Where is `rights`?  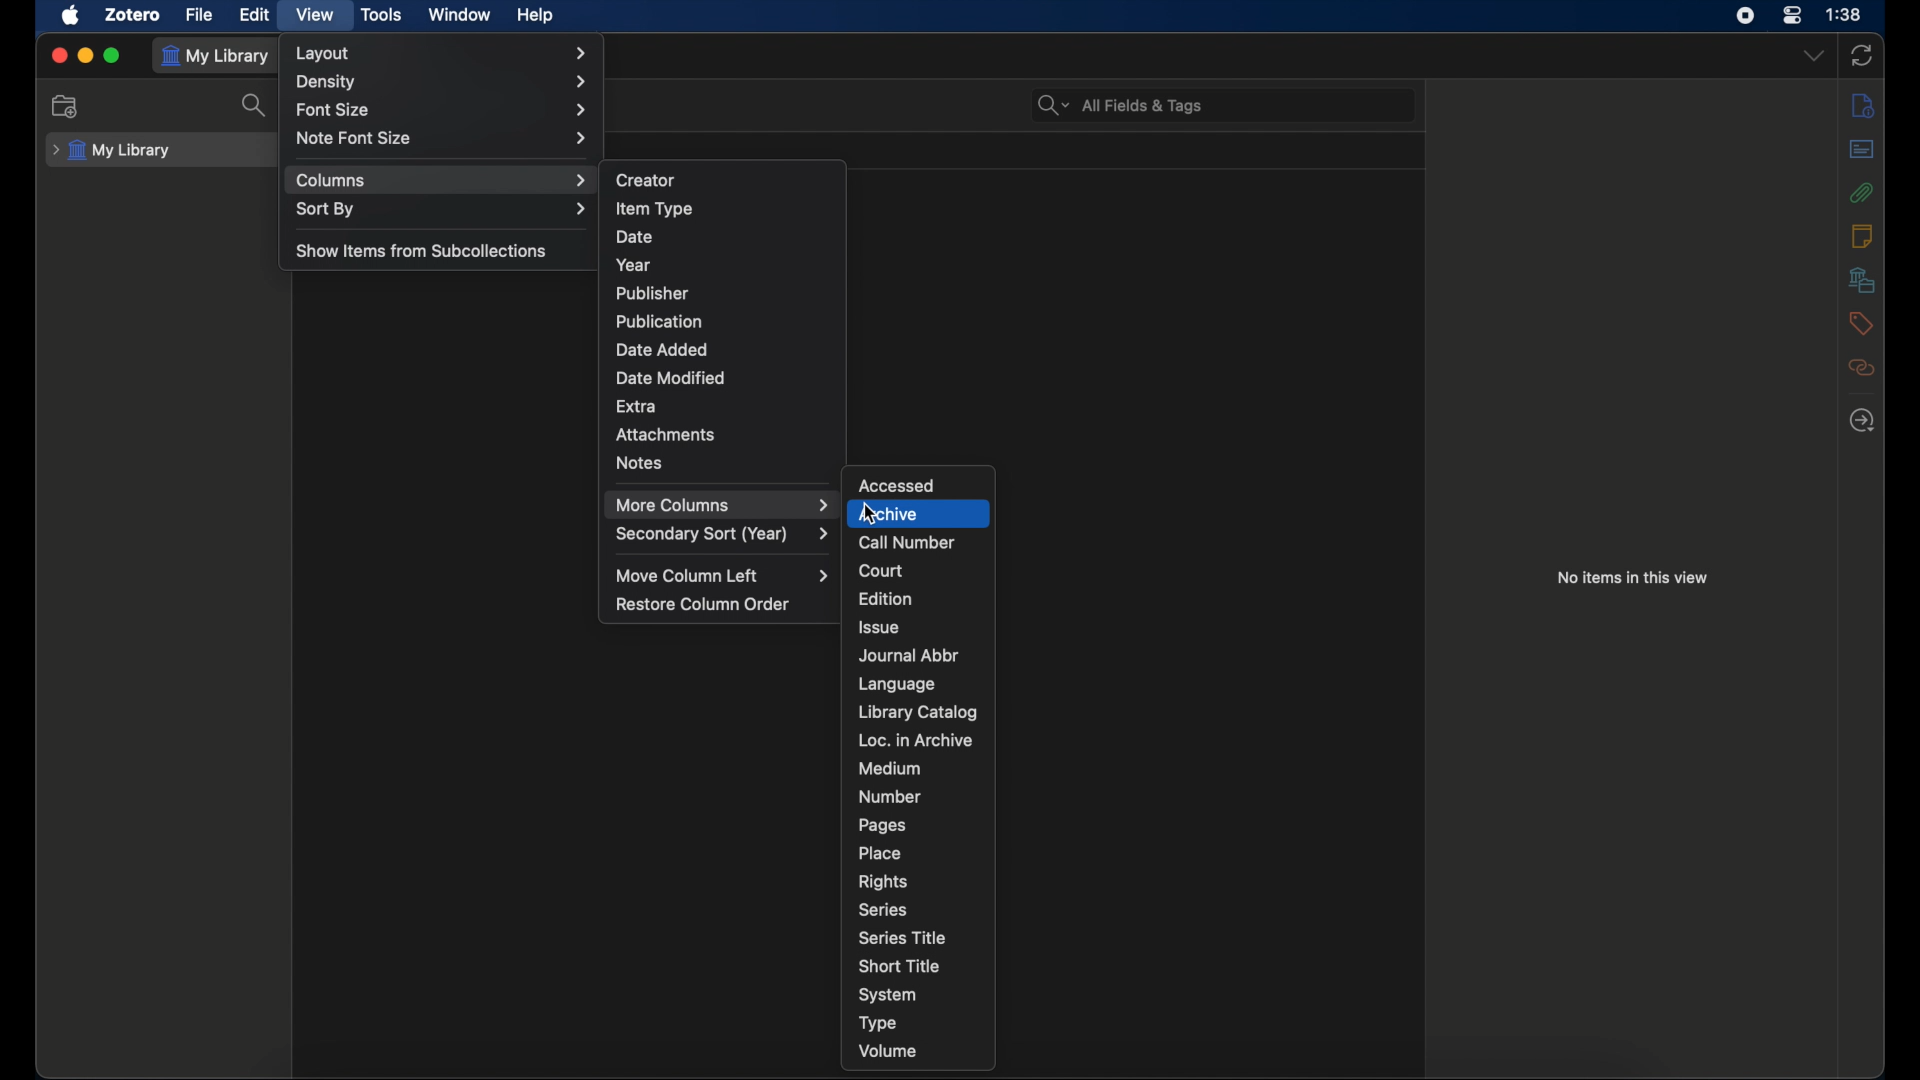 rights is located at coordinates (883, 881).